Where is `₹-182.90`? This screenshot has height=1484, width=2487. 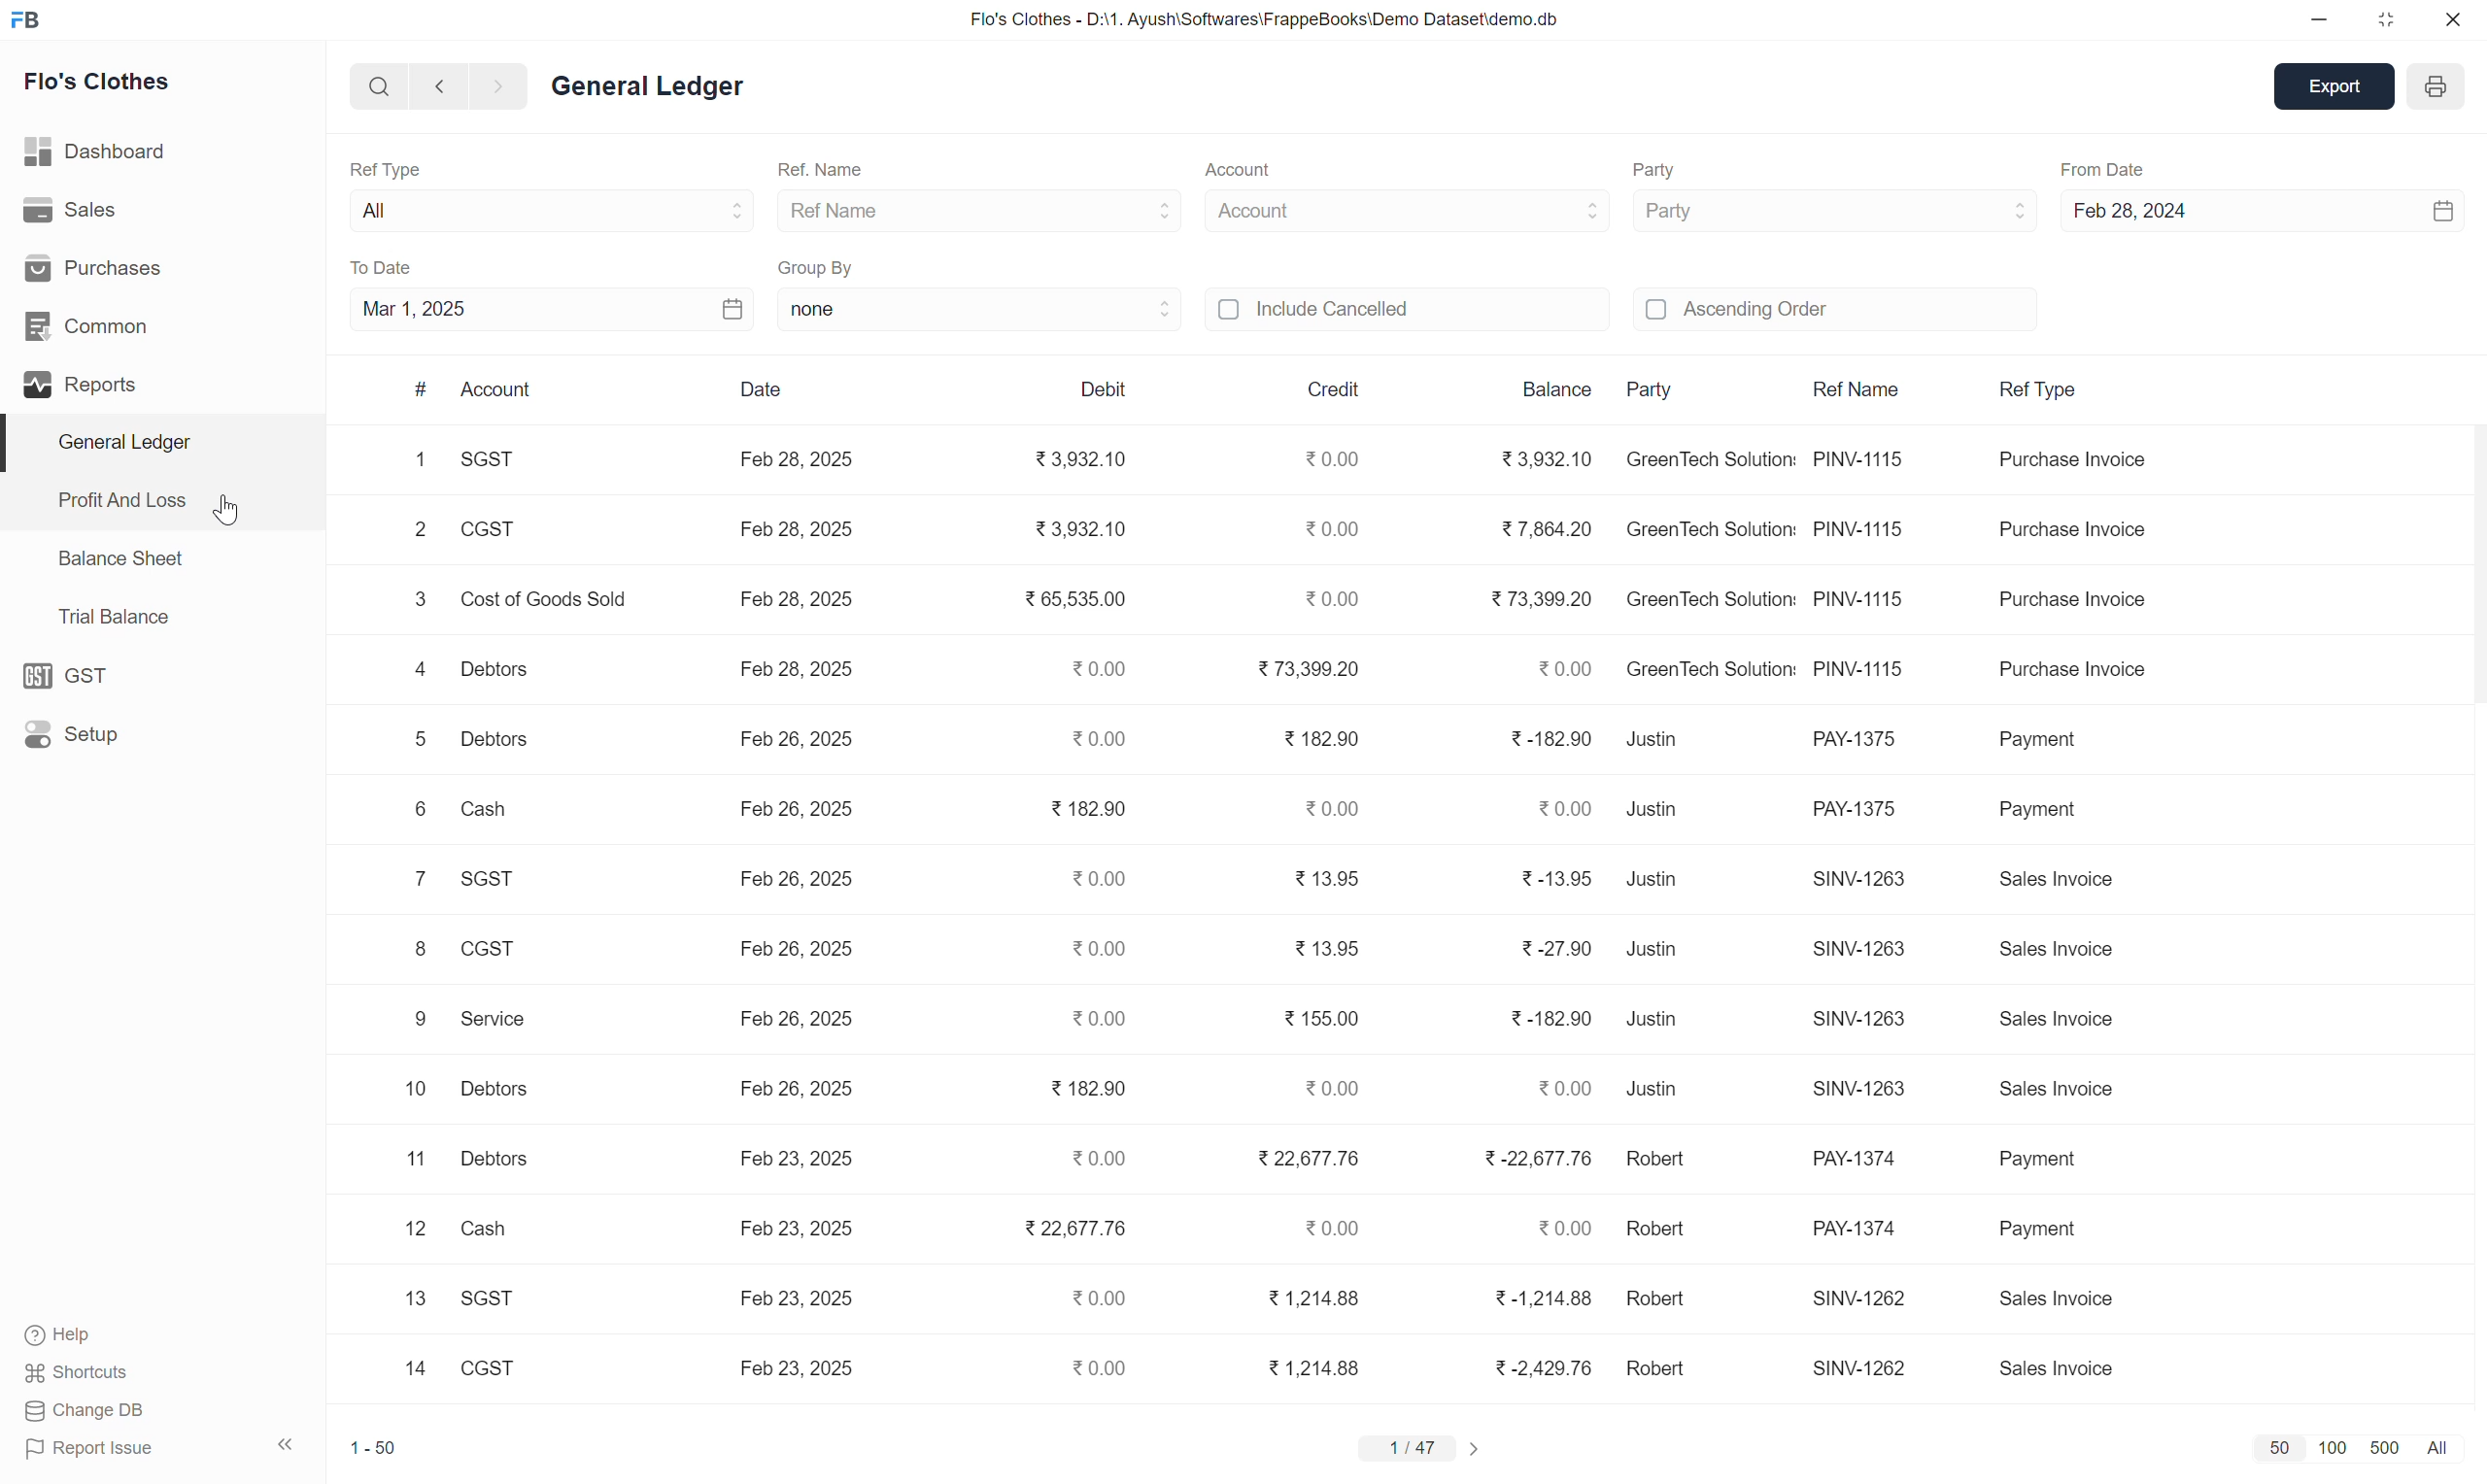 ₹-182.90 is located at coordinates (1551, 1019).